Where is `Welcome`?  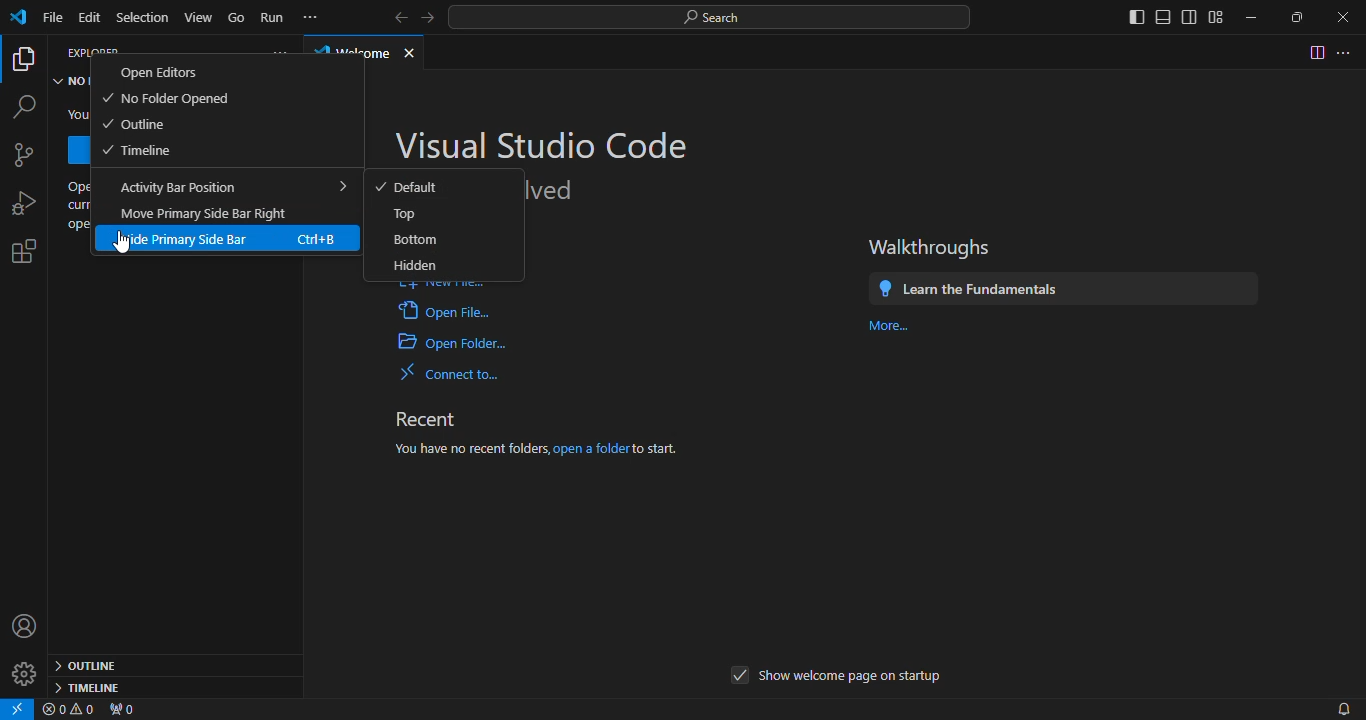
Welcome is located at coordinates (350, 50).